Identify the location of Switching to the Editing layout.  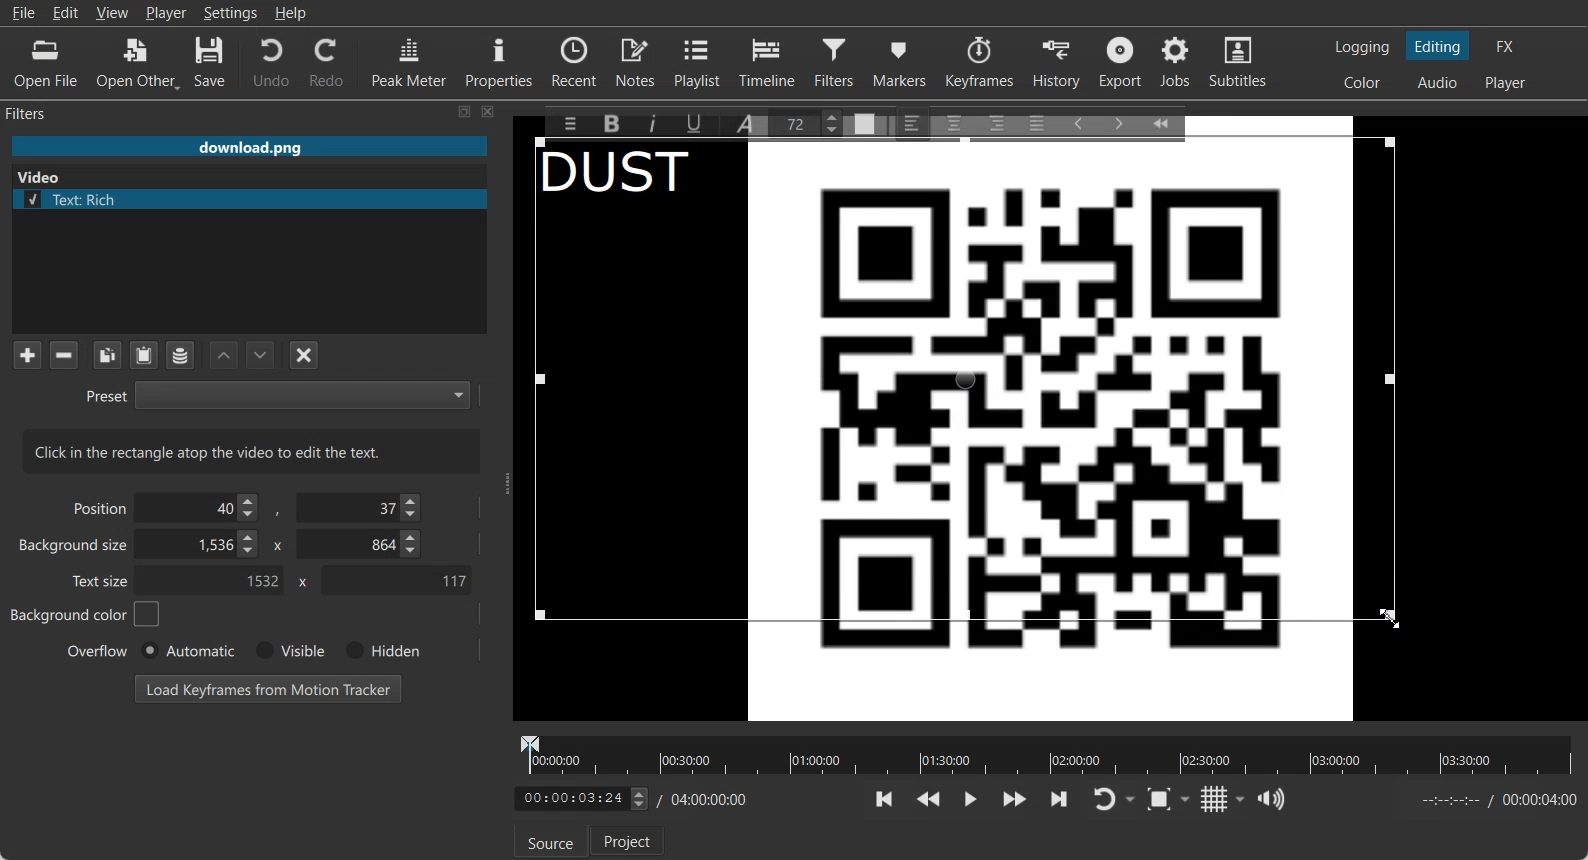
(1438, 47).